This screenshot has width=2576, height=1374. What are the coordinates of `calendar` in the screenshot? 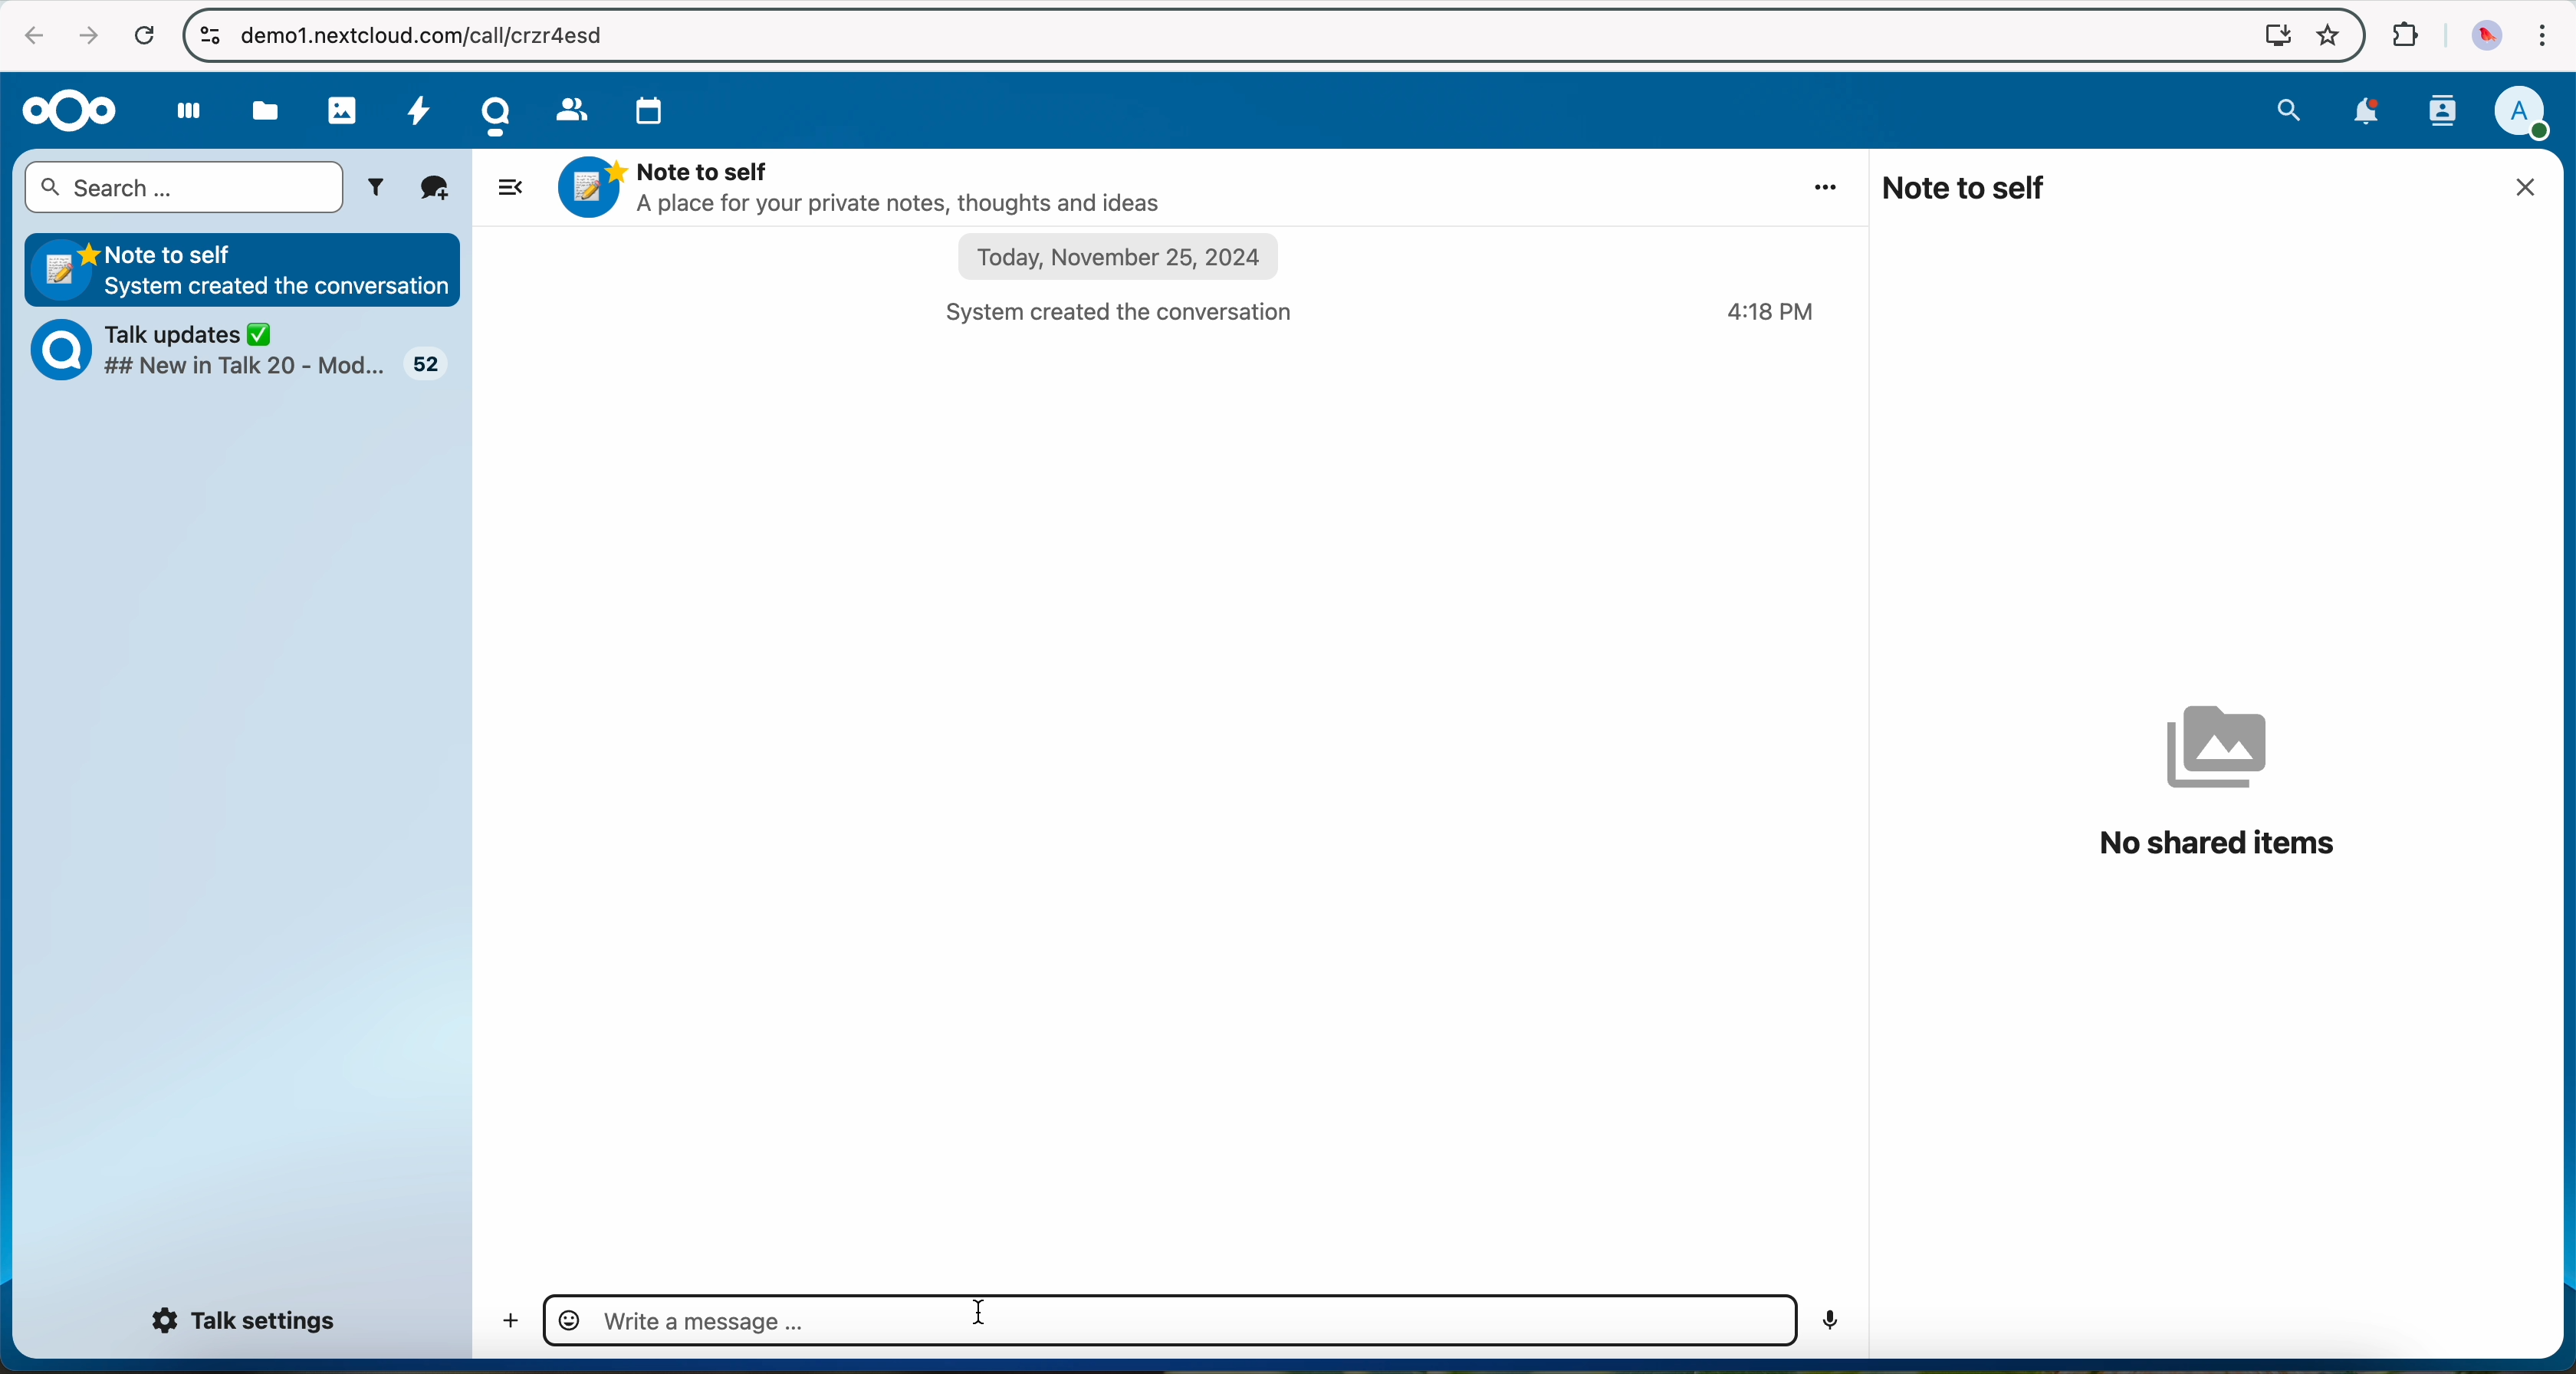 It's located at (653, 110).